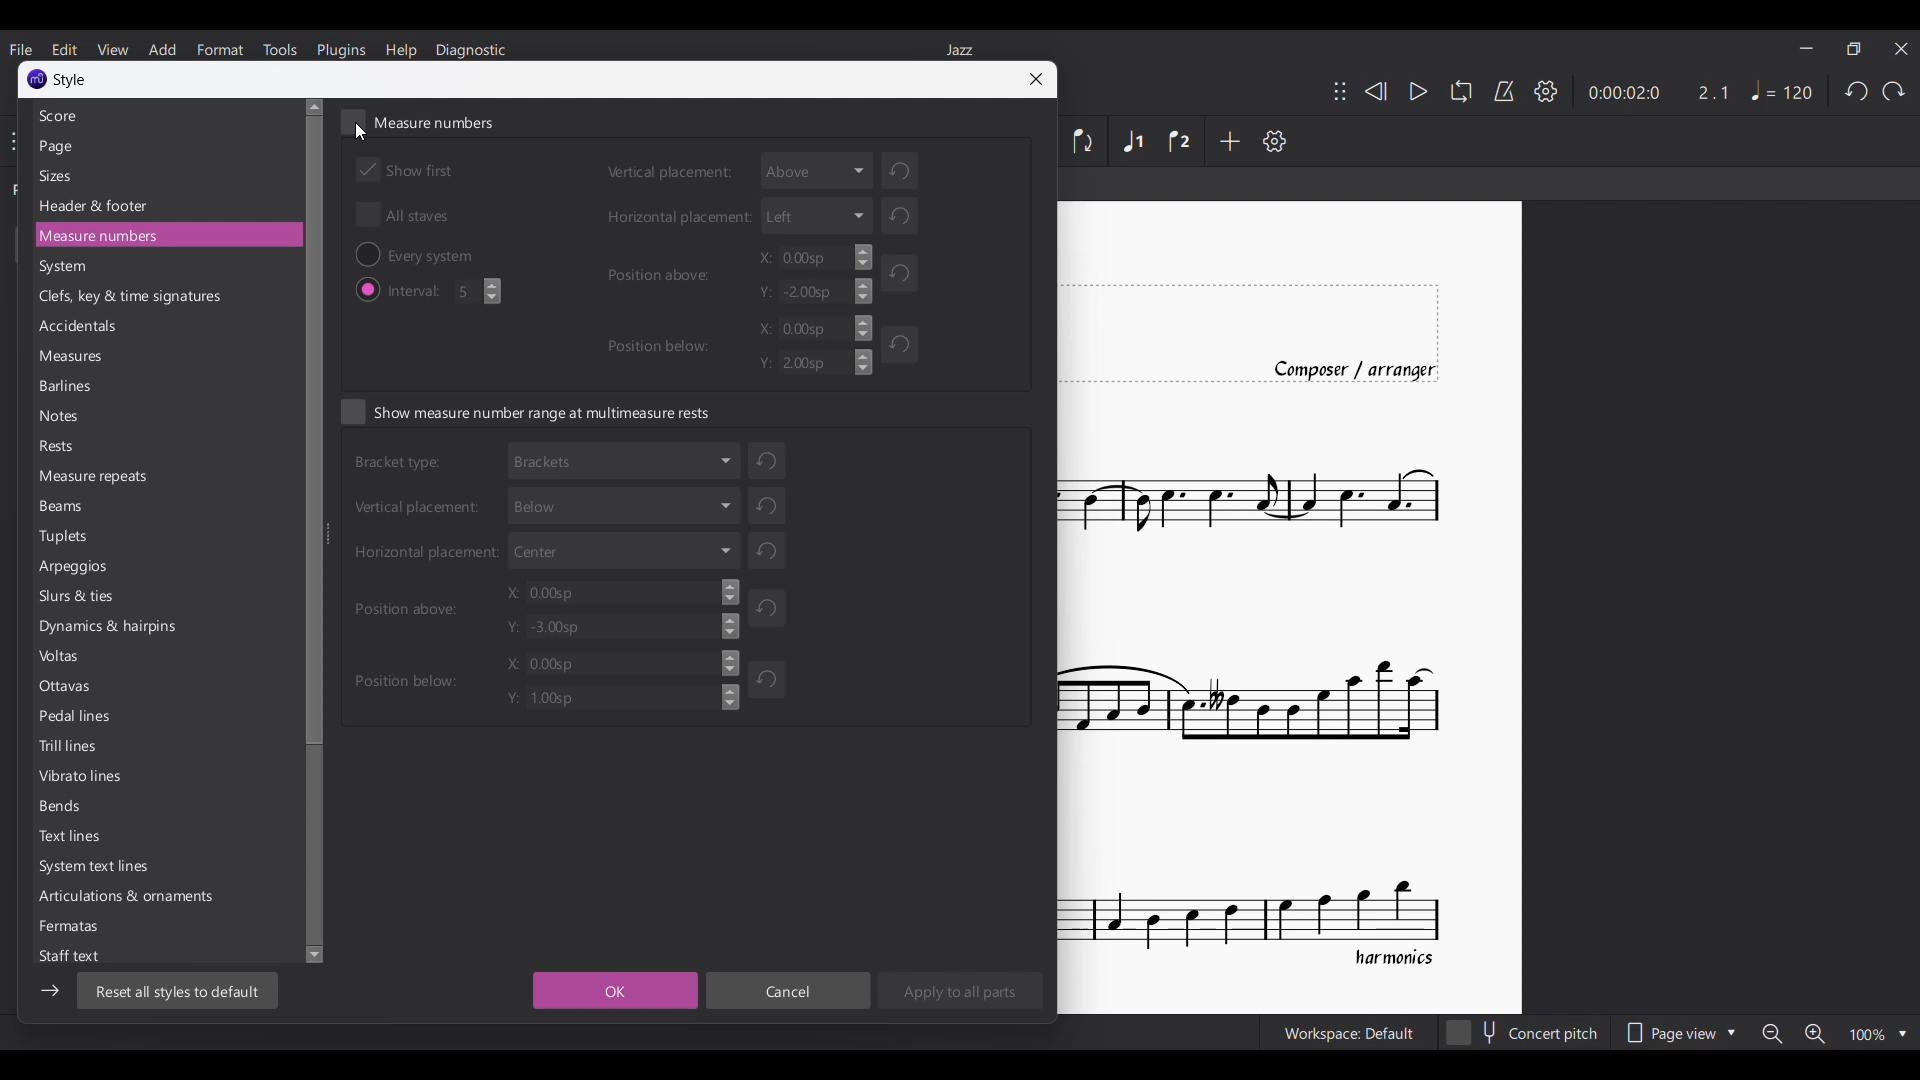 This screenshot has height=1080, width=1920. What do you see at coordinates (1340, 91) in the screenshot?
I see `Change position` at bounding box center [1340, 91].